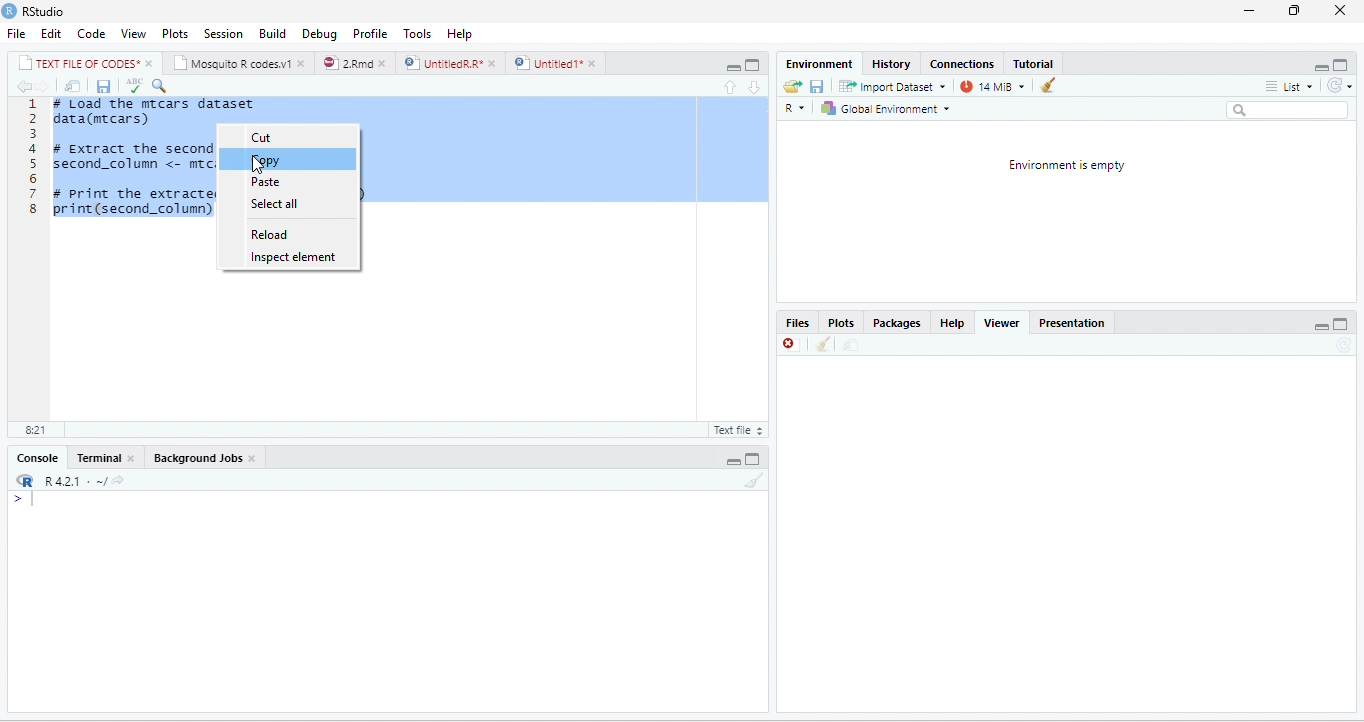 The height and width of the screenshot is (722, 1364). I want to click on maximize, so click(1343, 64).